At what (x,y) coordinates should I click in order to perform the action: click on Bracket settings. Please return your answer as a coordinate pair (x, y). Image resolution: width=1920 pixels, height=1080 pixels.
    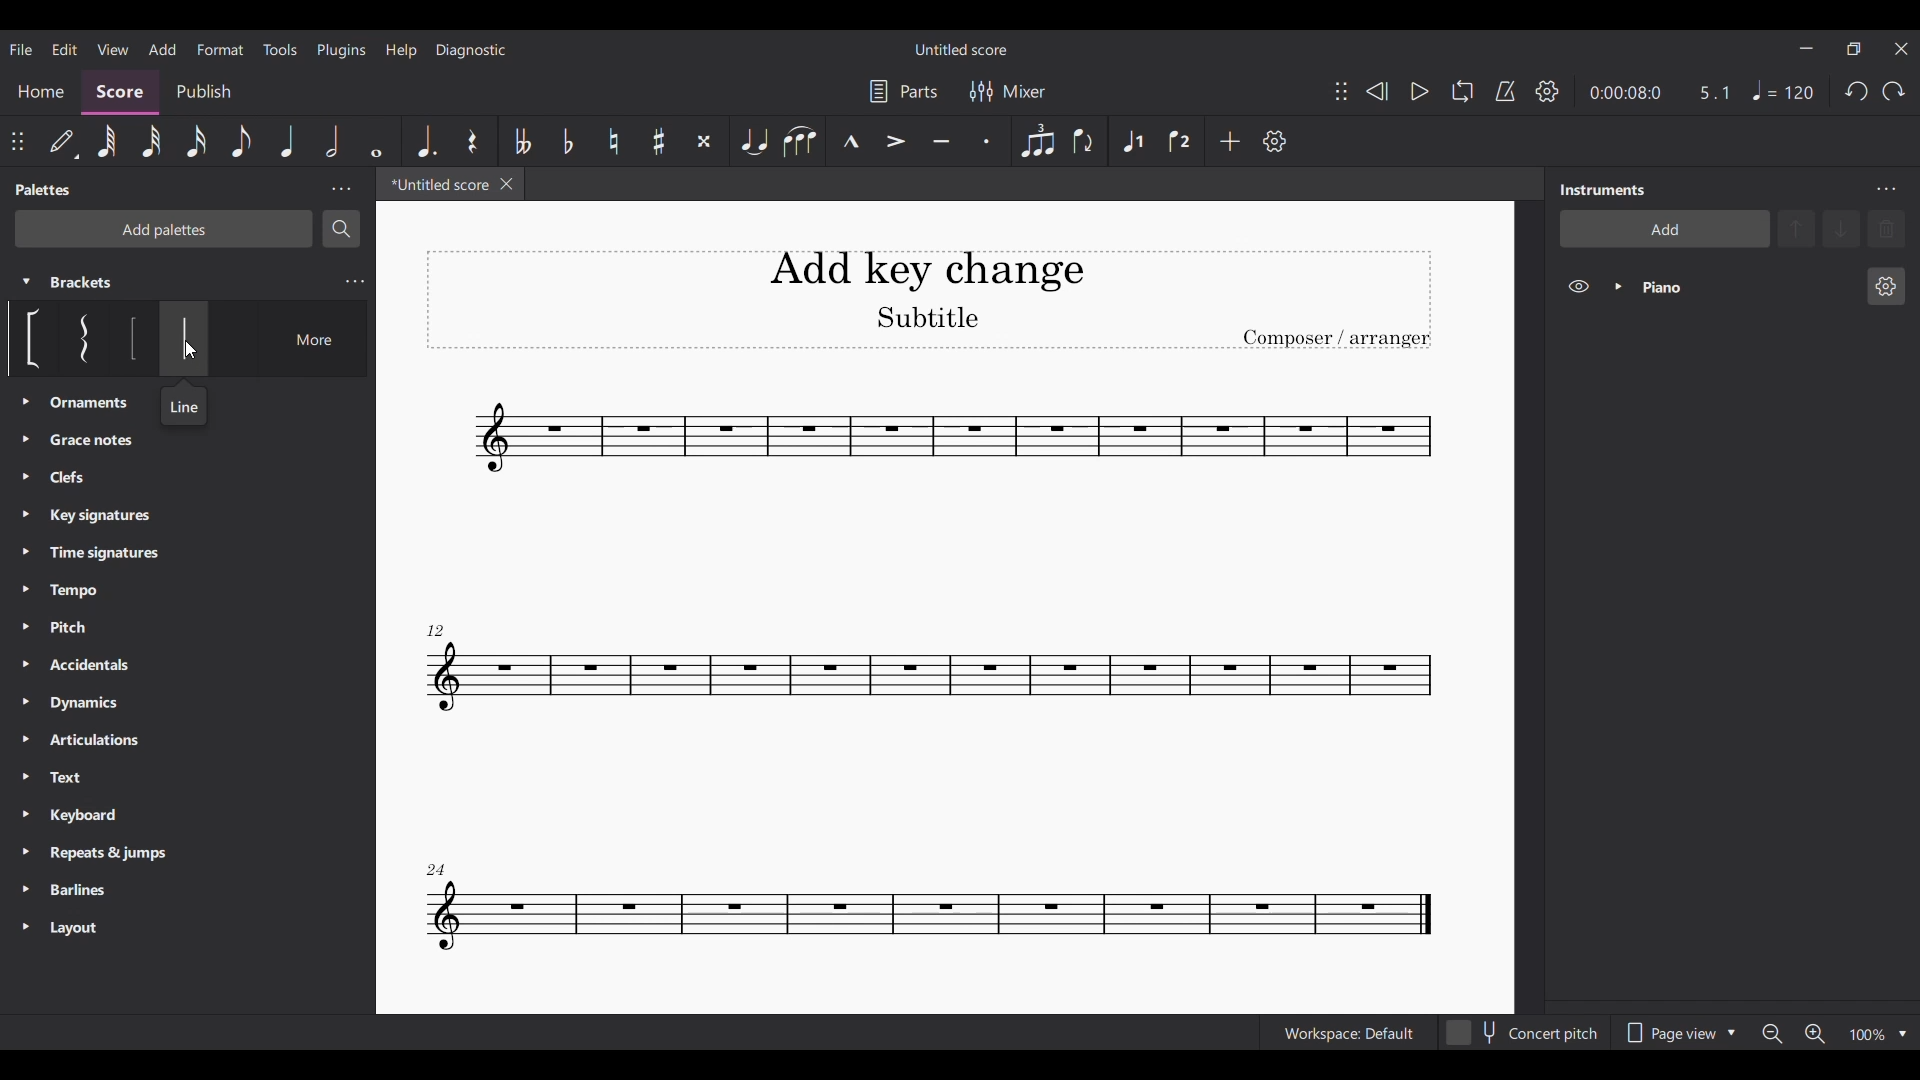
    Looking at the image, I should click on (355, 282).